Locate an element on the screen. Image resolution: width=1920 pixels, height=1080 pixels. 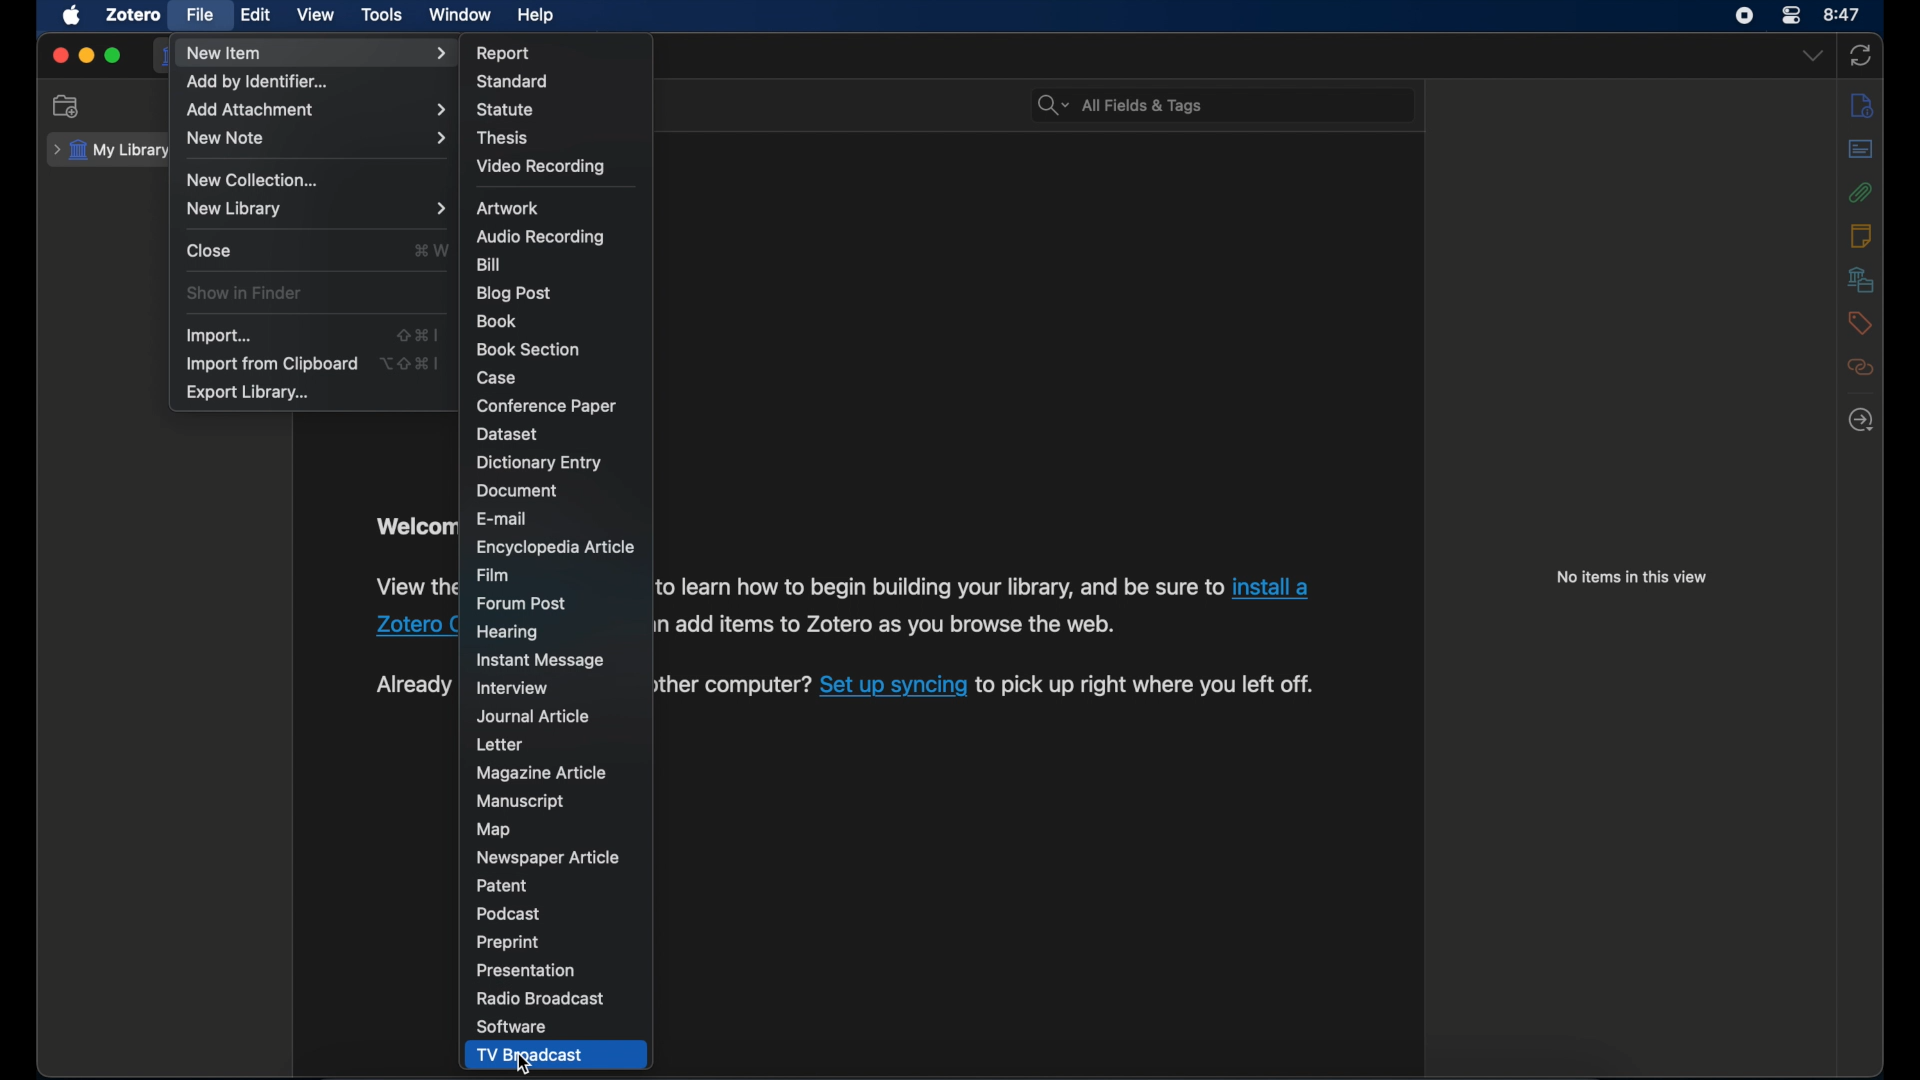
thesis is located at coordinates (503, 138).